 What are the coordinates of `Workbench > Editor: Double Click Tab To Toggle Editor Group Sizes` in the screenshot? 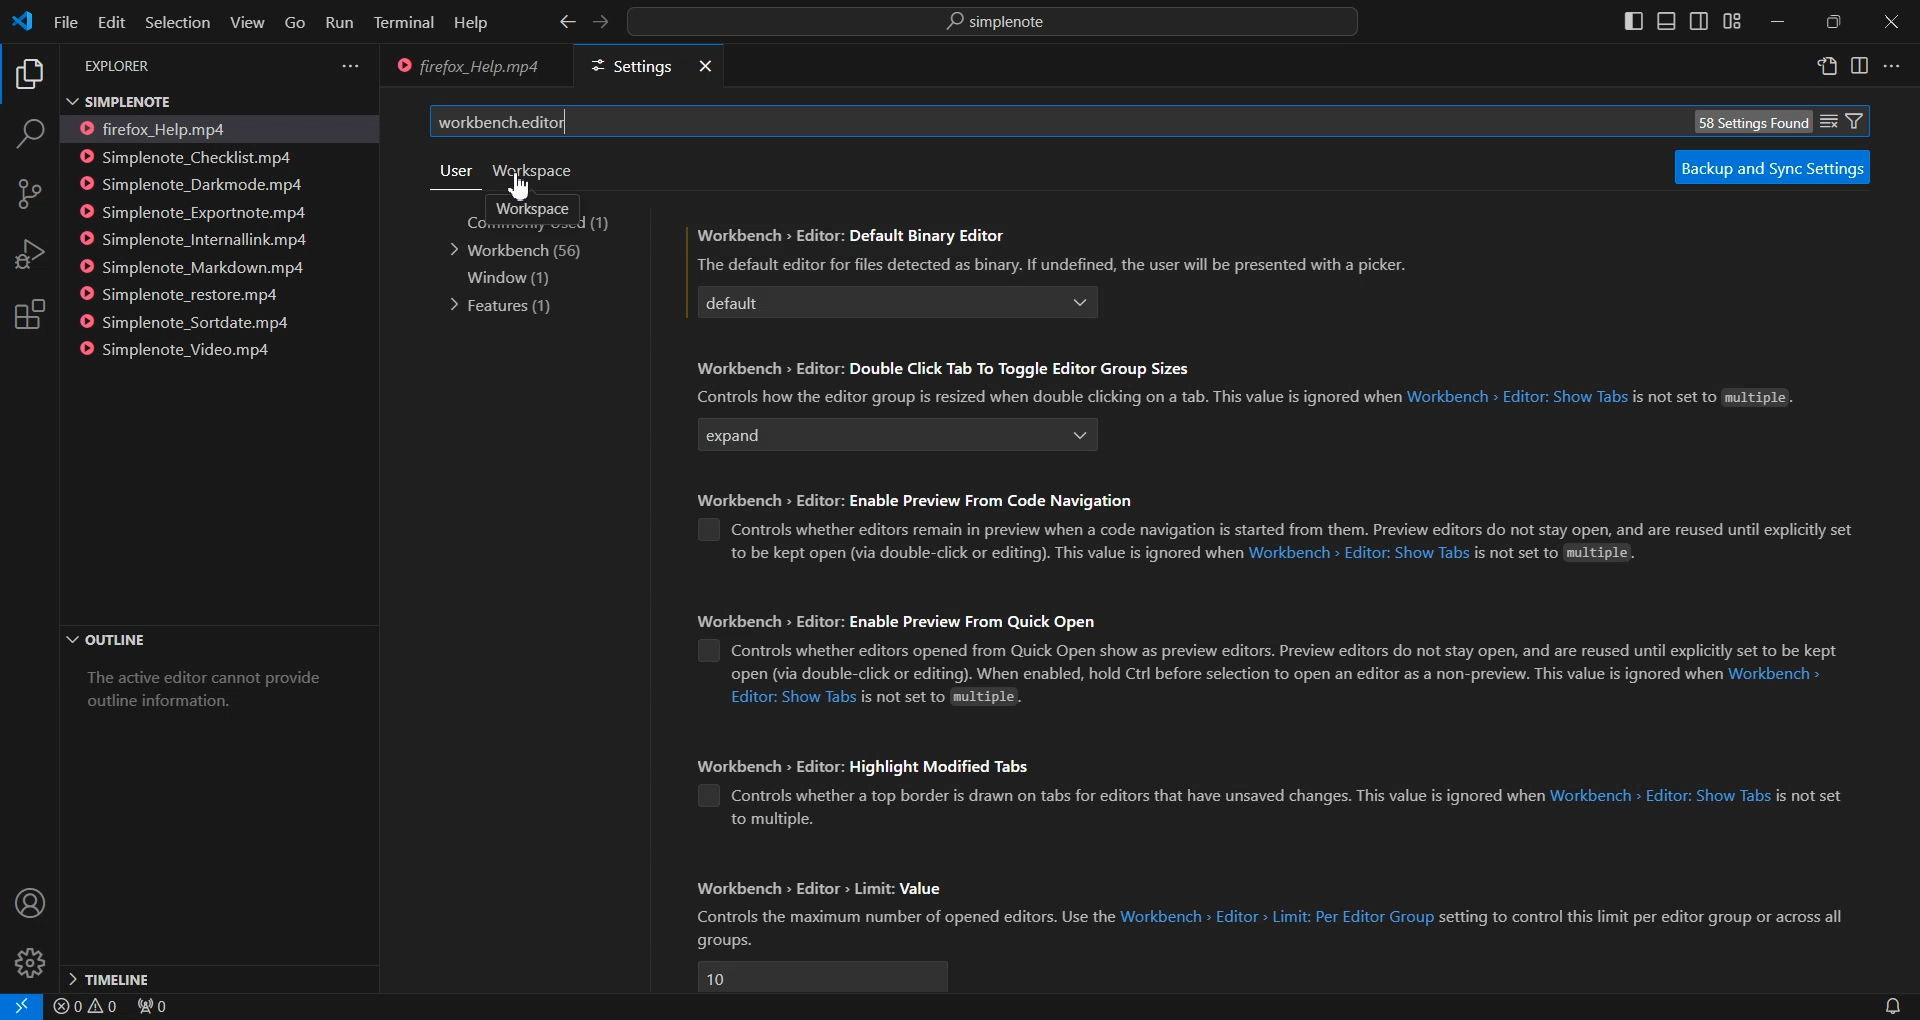 It's located at (946, 369).